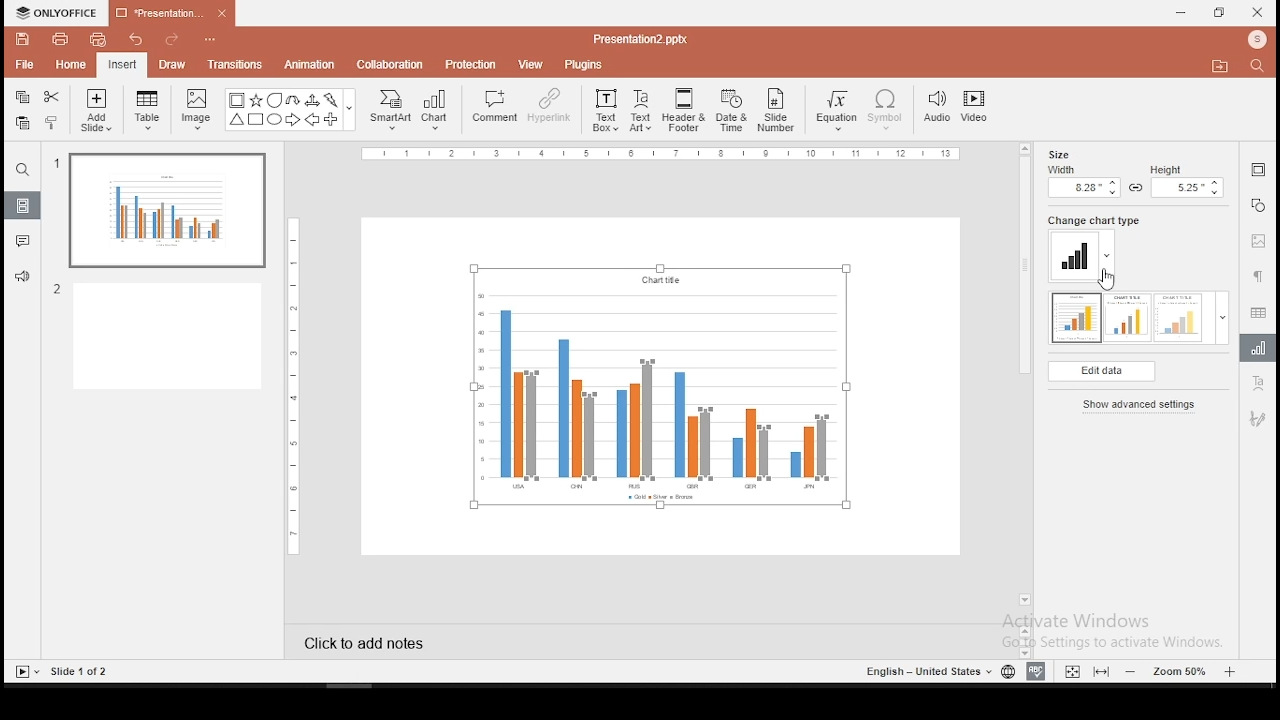  Describe the element at coordinates (472, 65) in the screenshot. I see `protection` at that location.